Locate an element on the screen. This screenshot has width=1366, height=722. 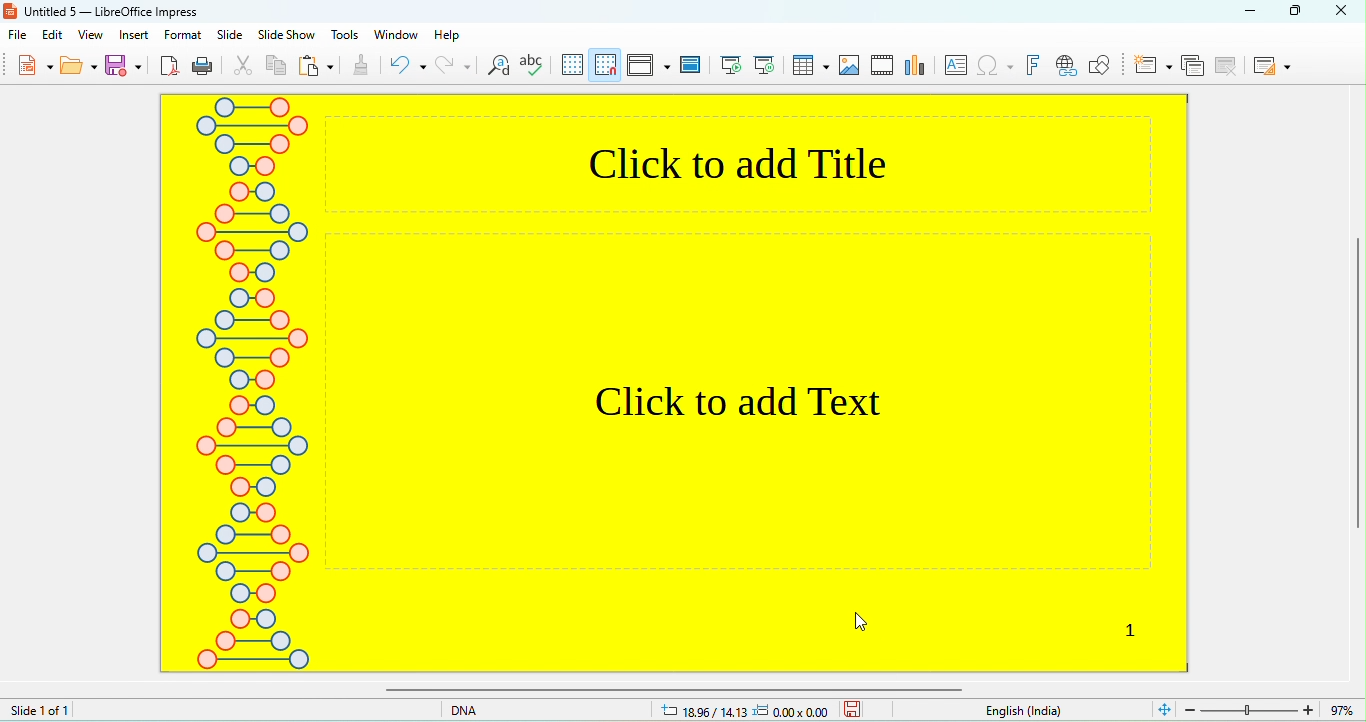
duplicate slide is located at coordinates (1192, 65).